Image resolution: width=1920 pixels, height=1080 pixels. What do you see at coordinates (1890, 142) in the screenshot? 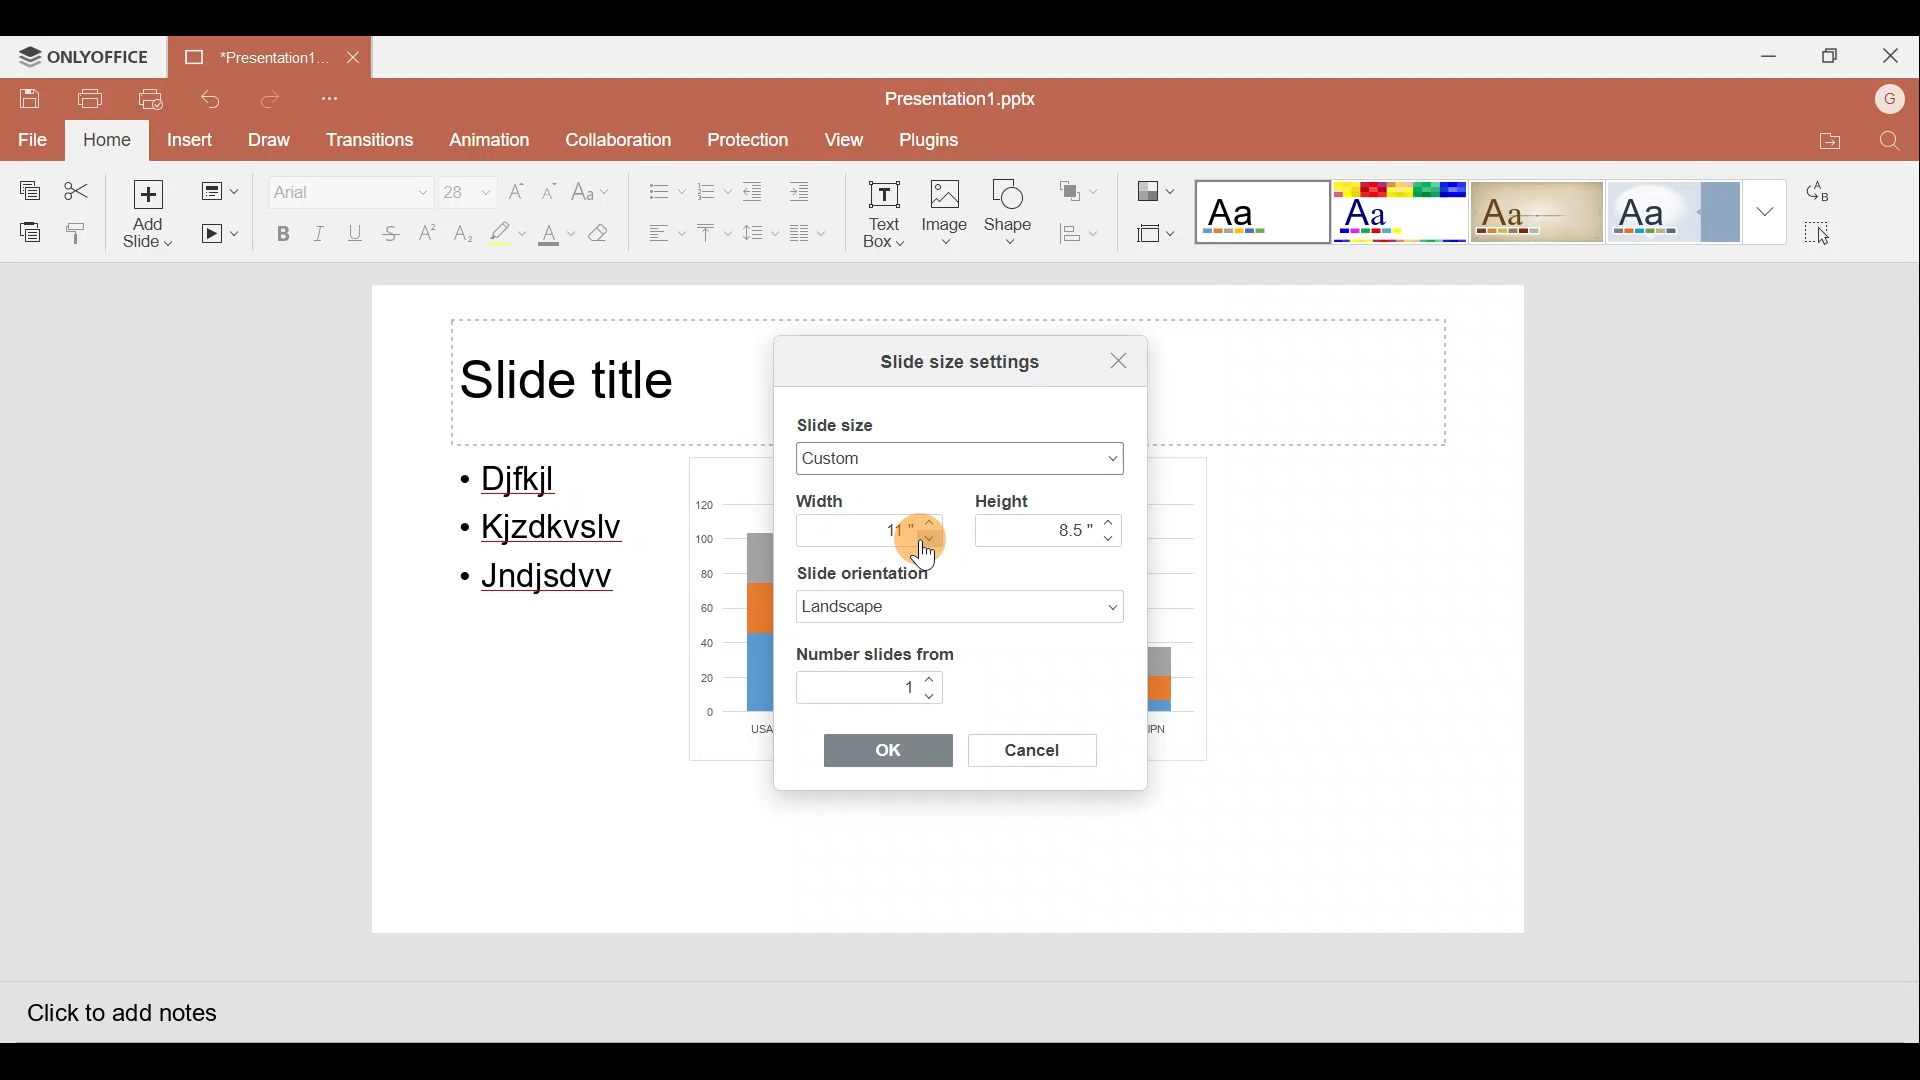
I see `Find` at bounding box center [1890, 142].